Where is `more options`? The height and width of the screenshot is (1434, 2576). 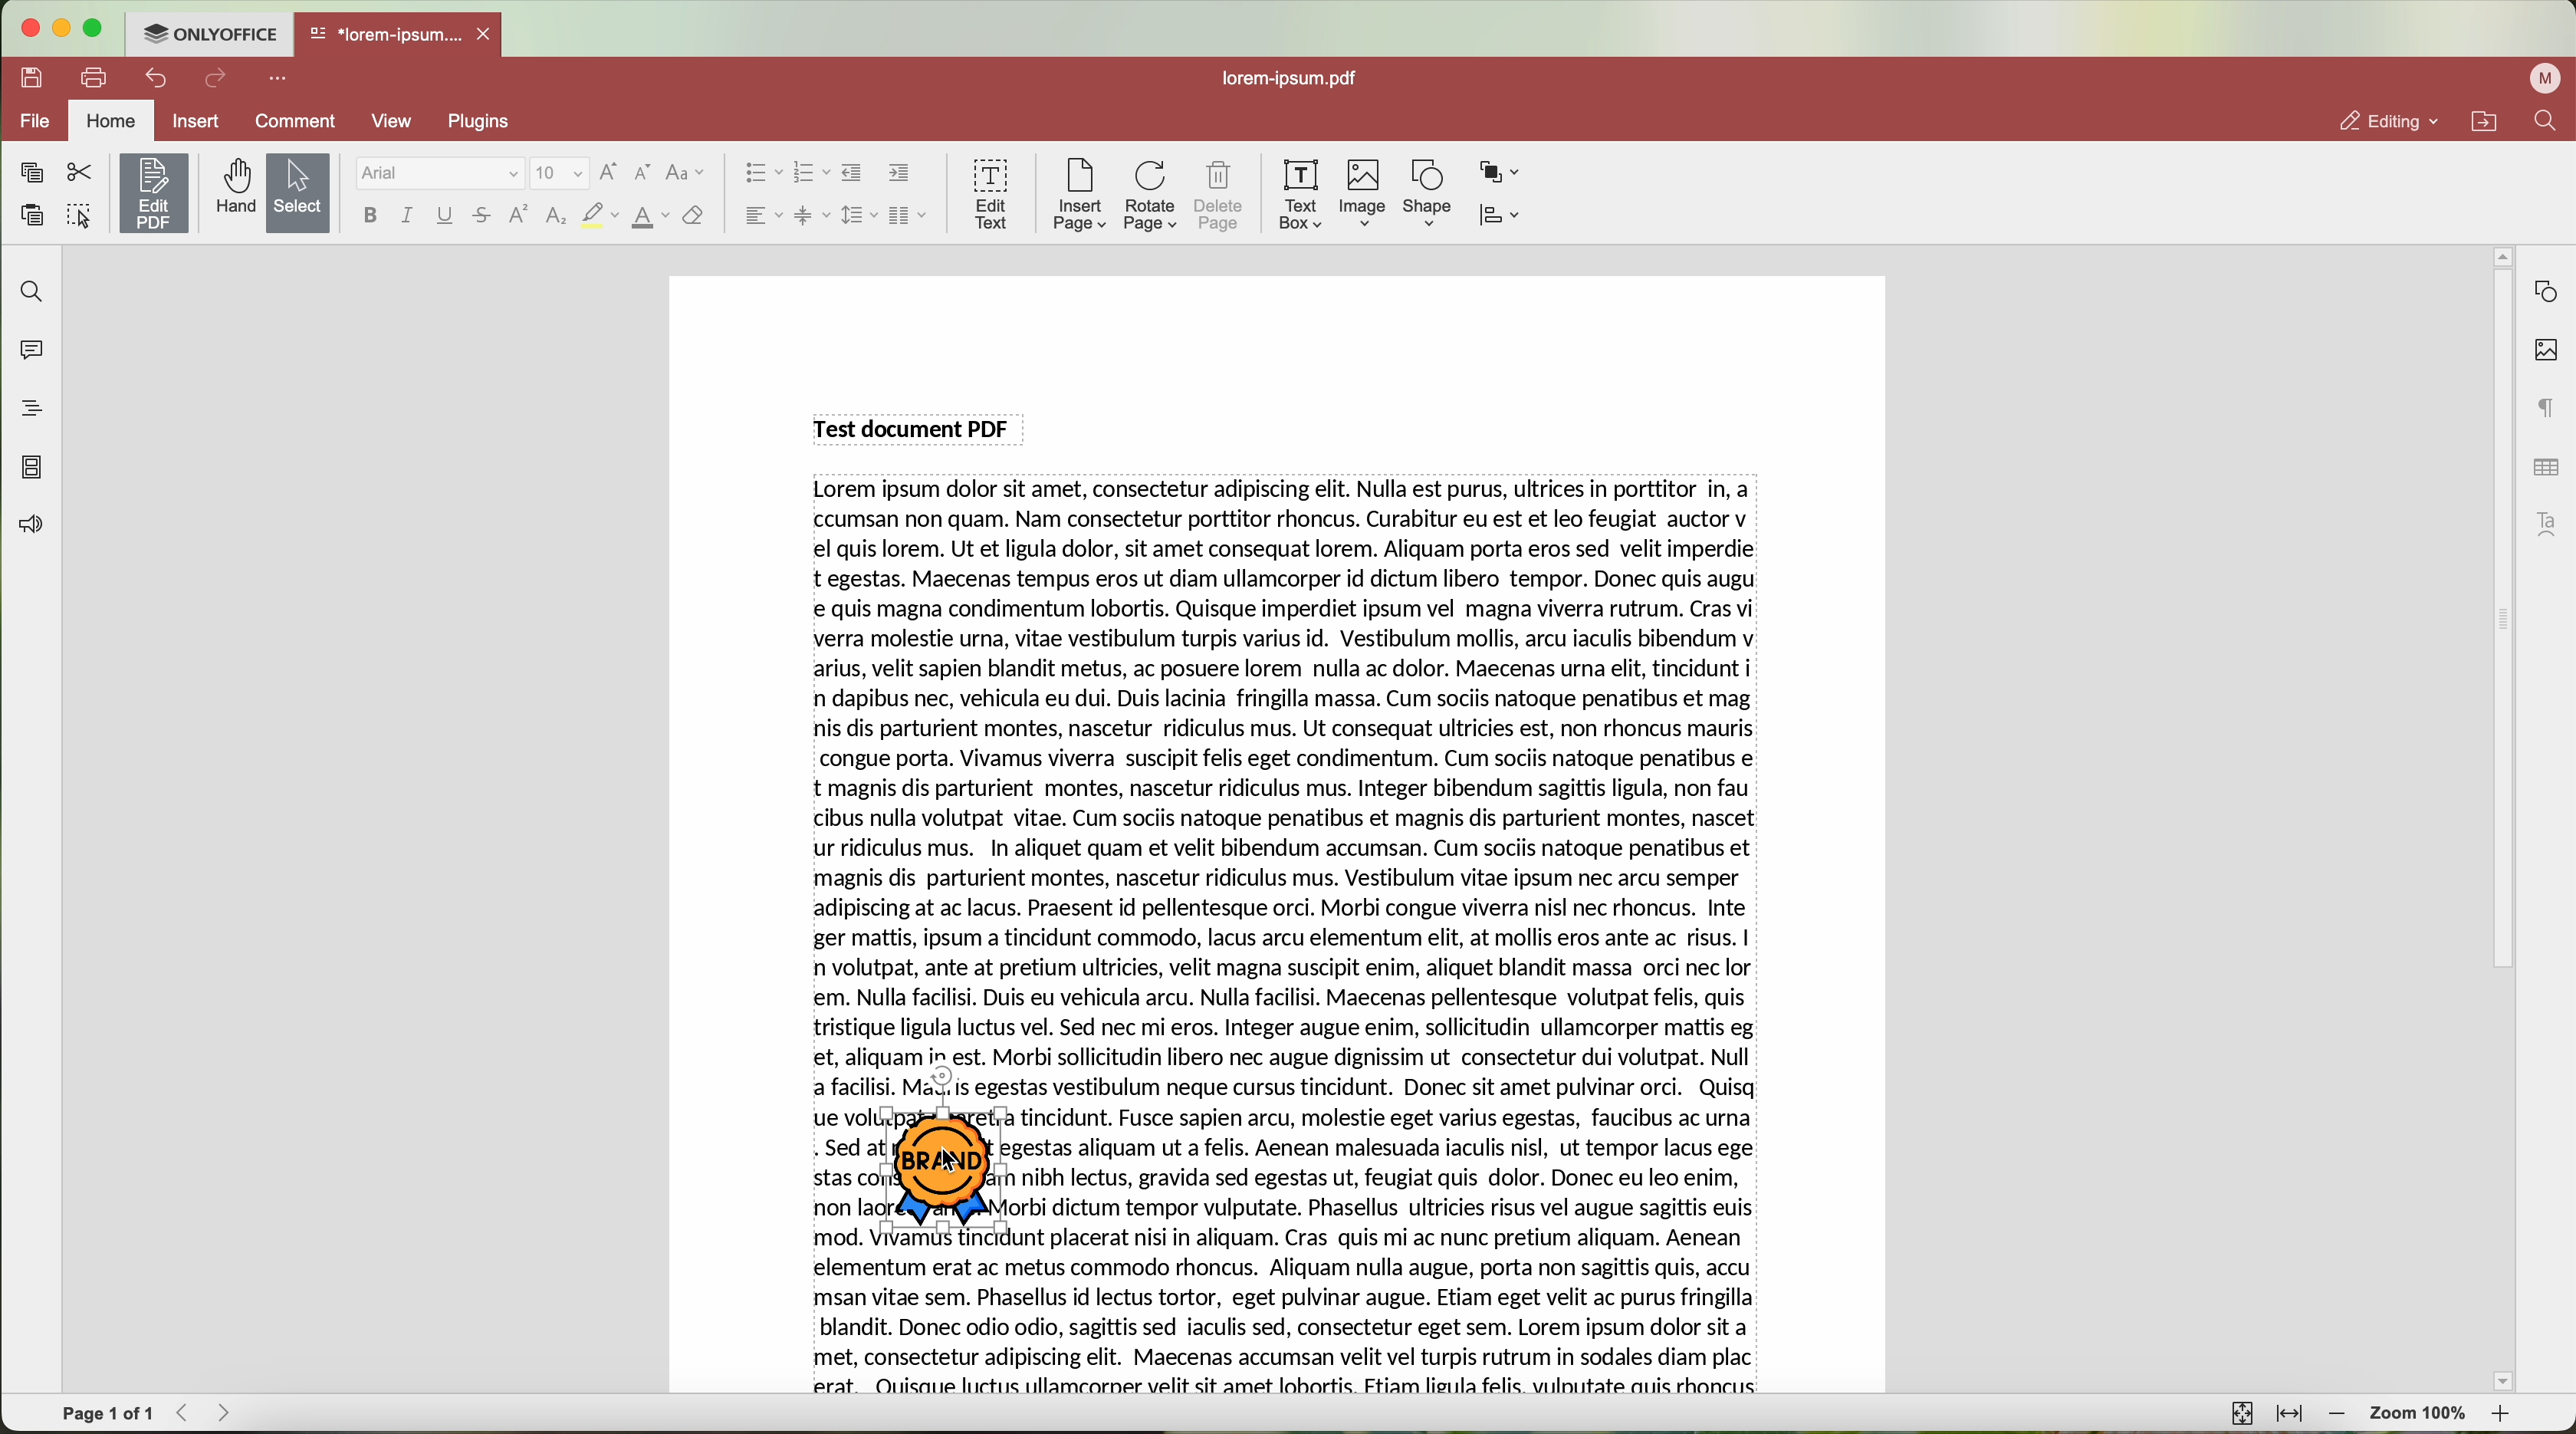 more options is located at coordinates (282, 76).